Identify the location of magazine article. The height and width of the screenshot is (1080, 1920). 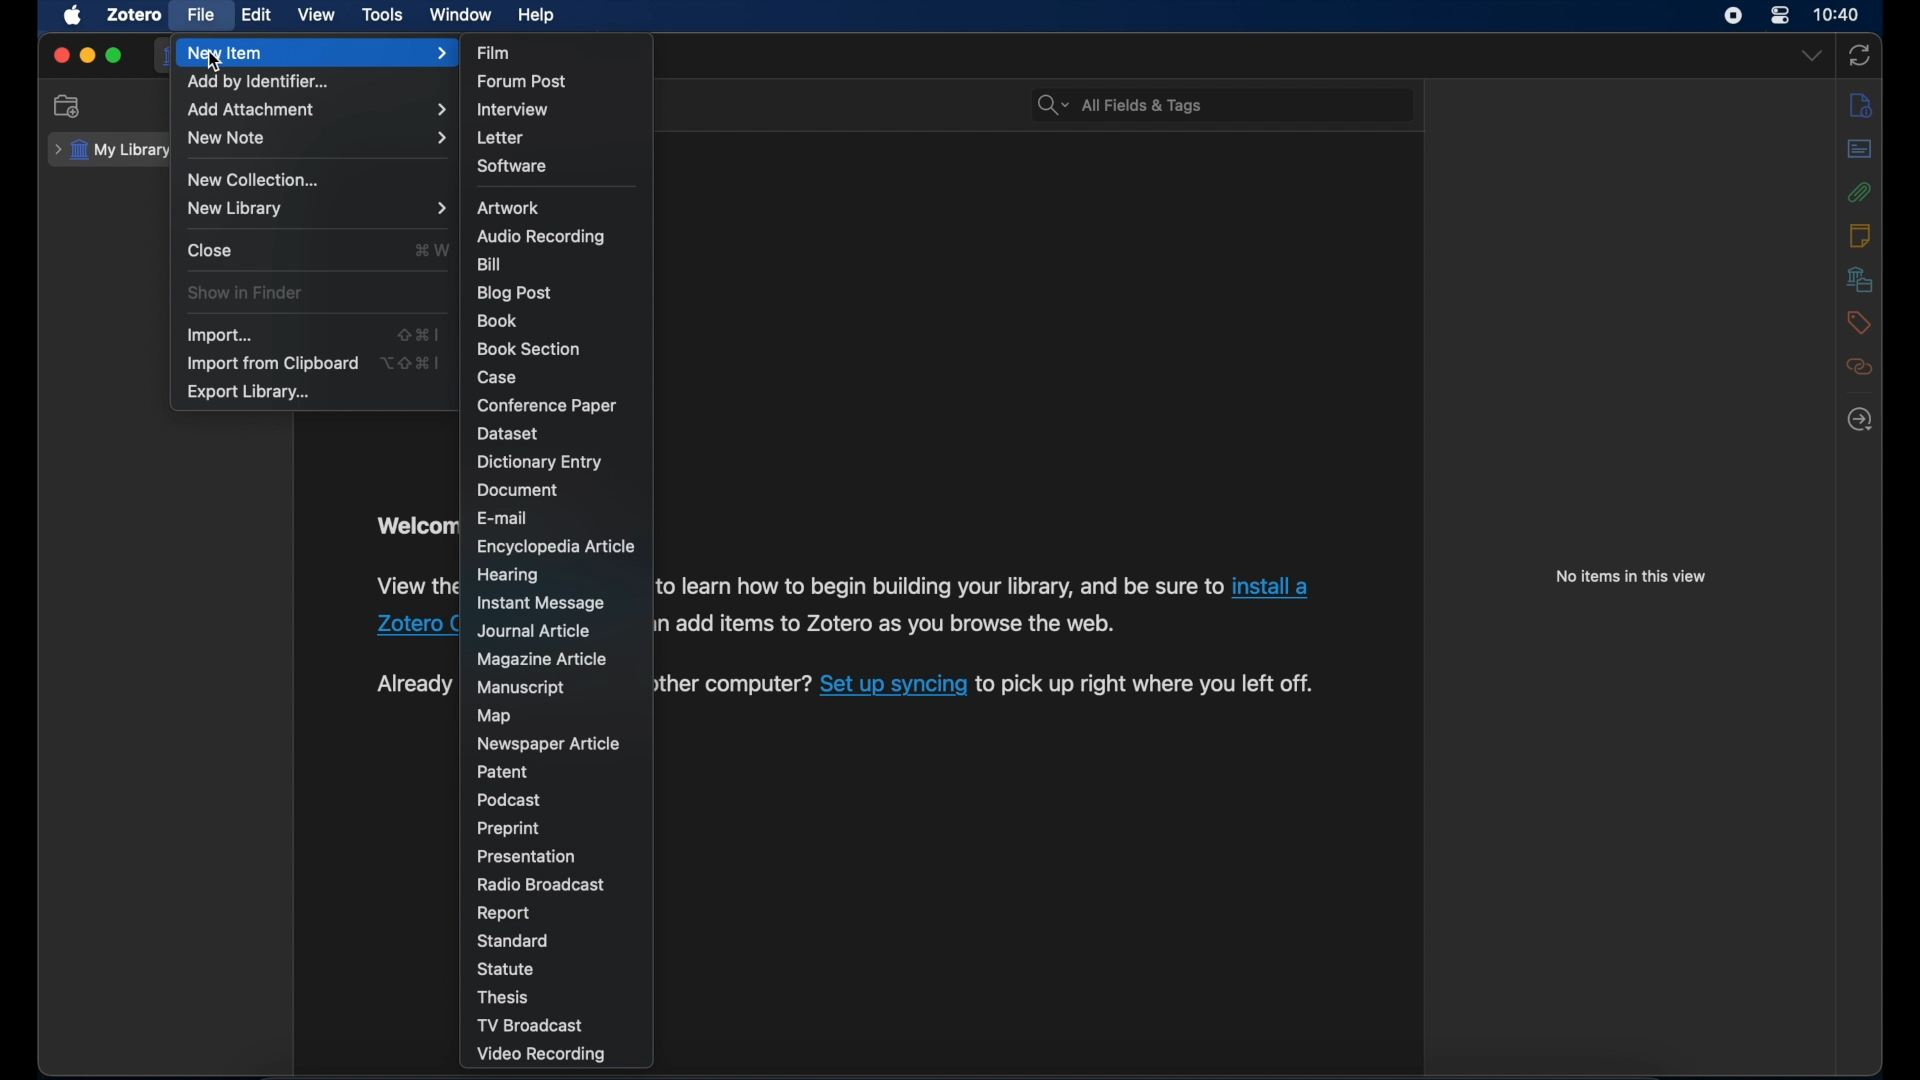
(545, 659).